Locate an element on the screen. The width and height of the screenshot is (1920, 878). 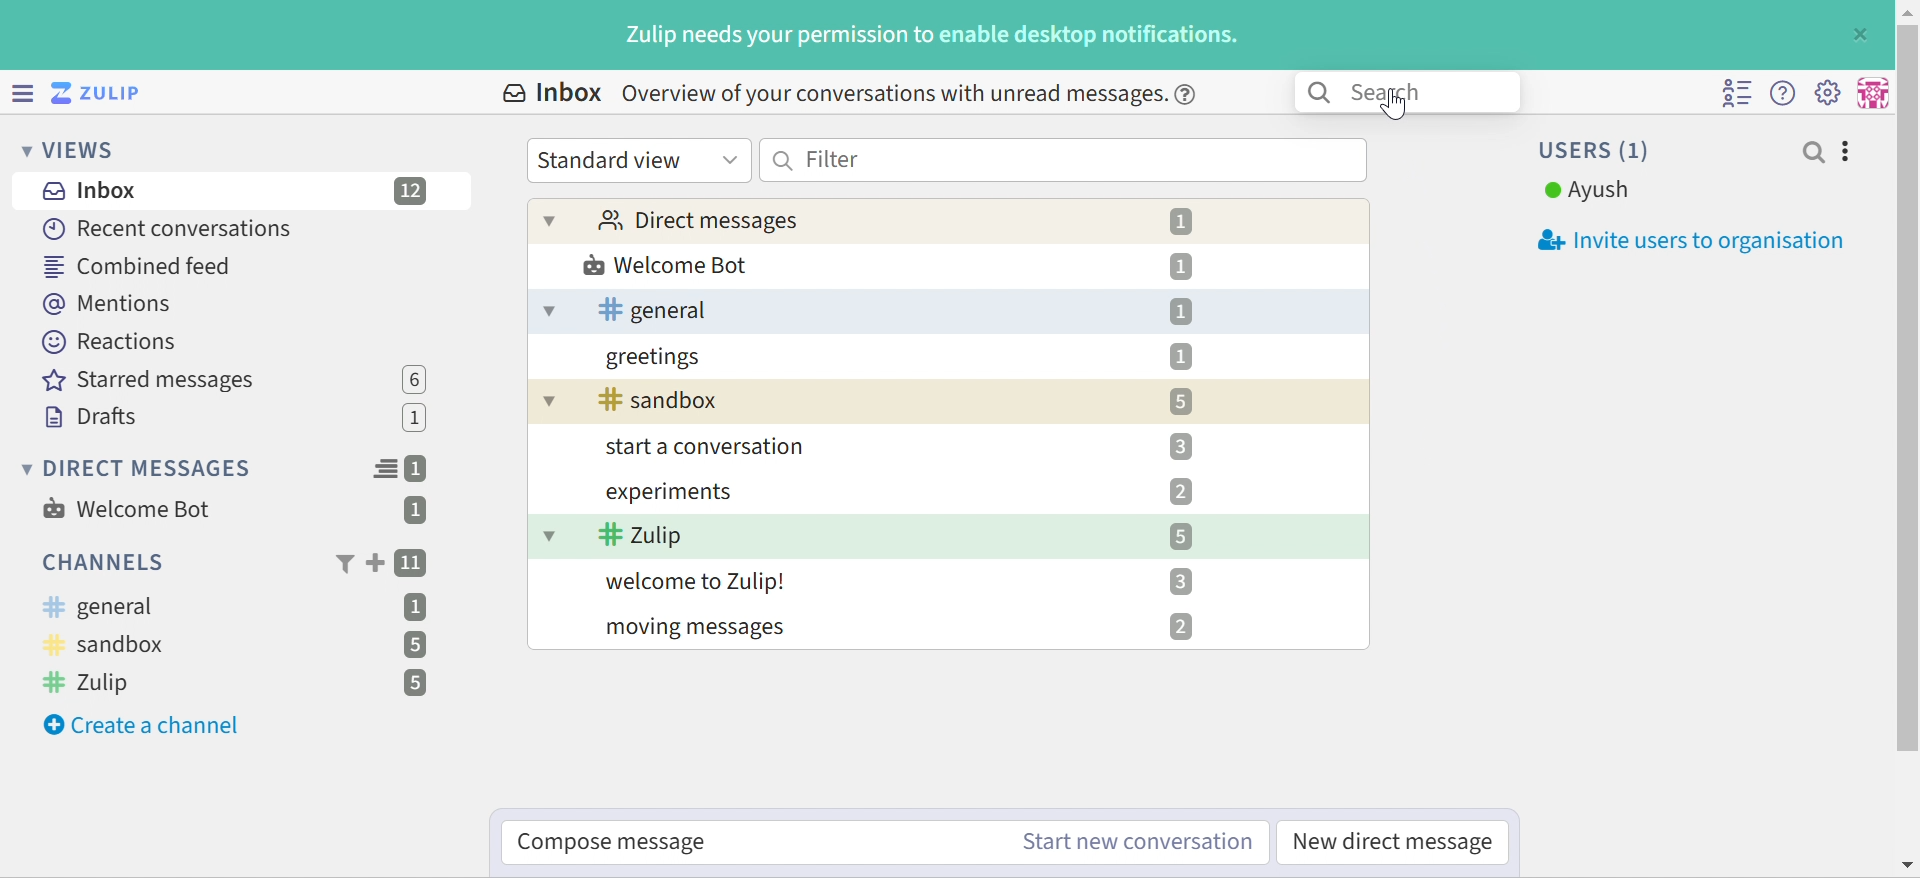
Inbox is located at coordinates (550, 93).